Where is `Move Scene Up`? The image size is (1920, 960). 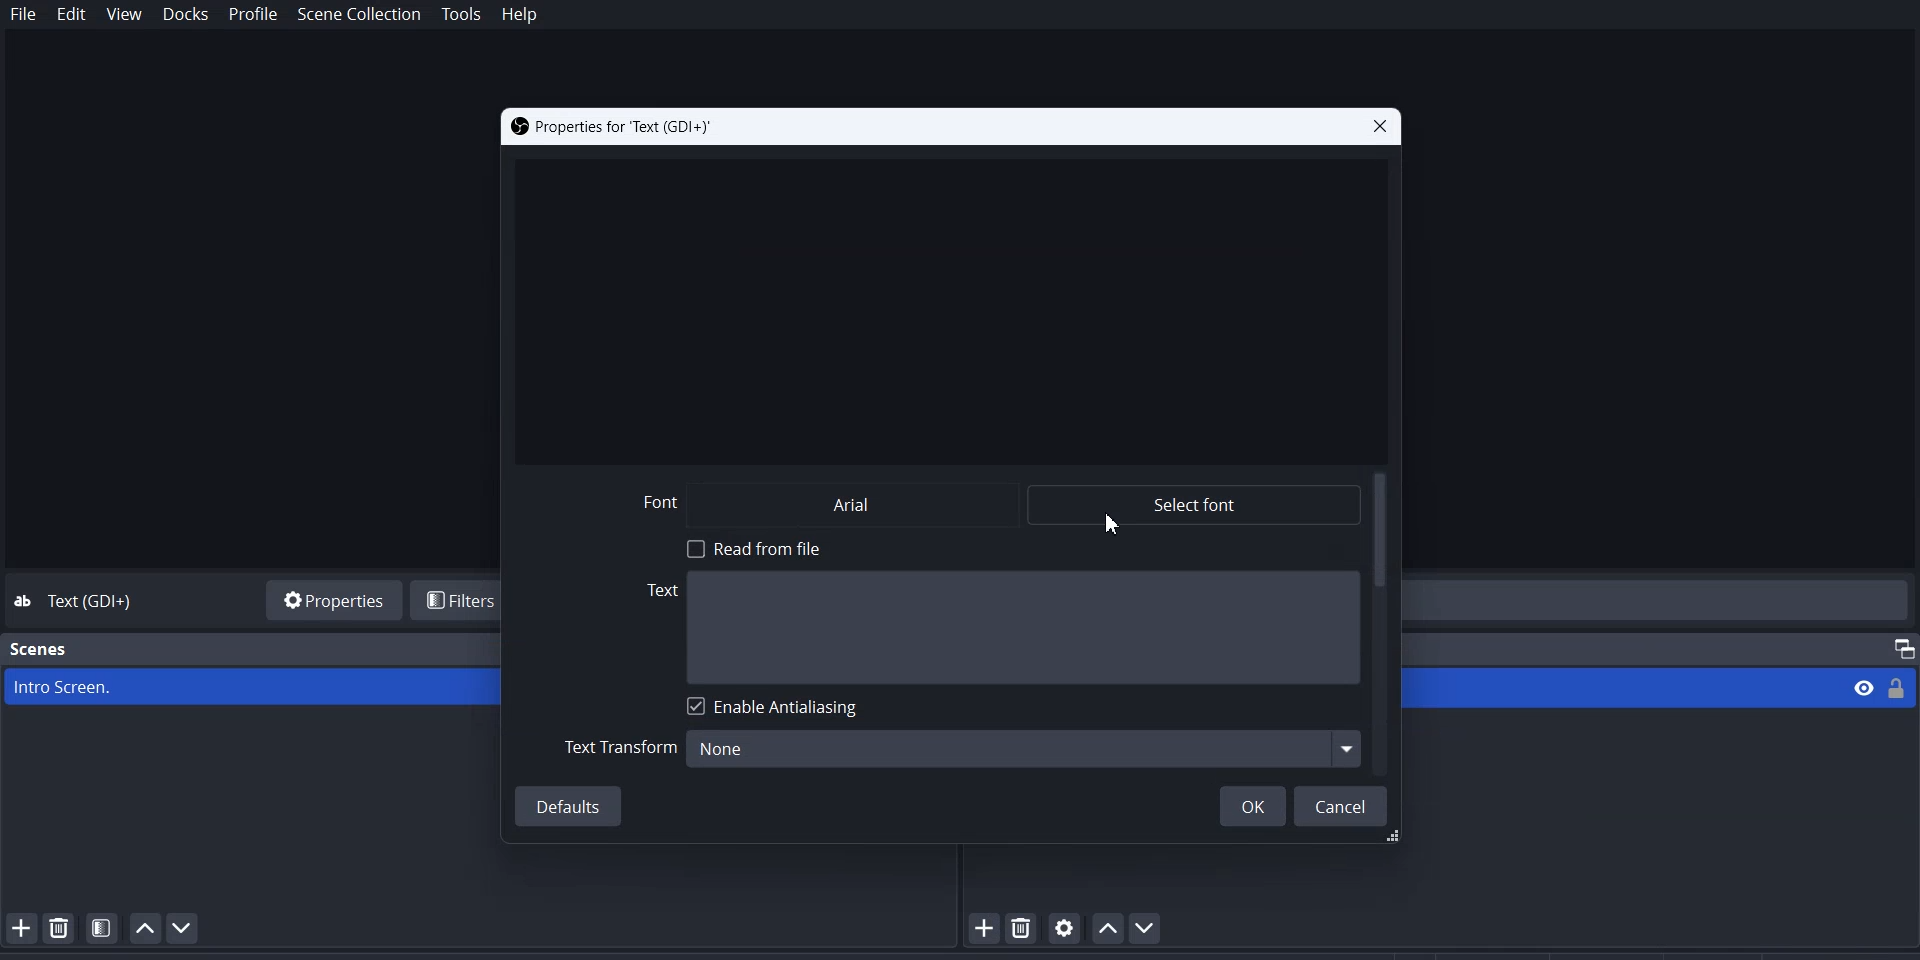
Move Scene Up is located at coordinates (145, 928).